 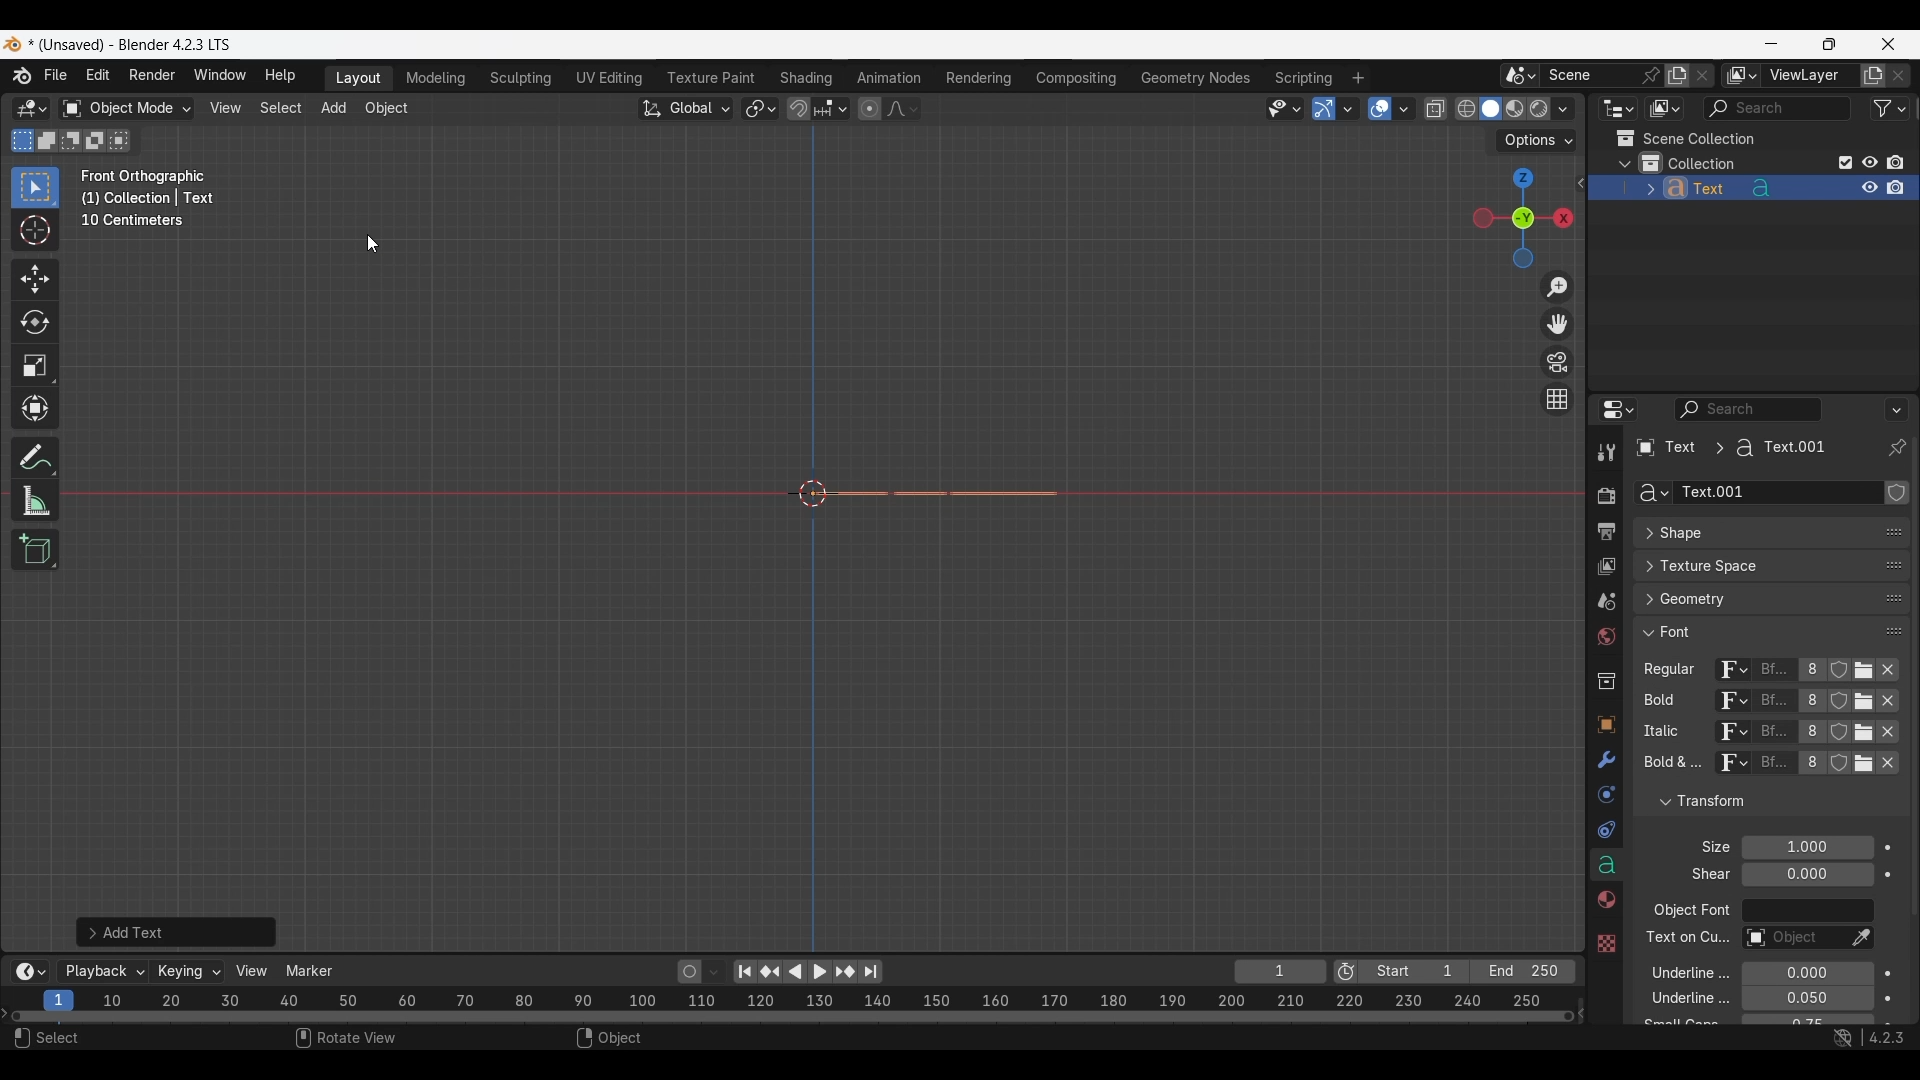 I want to click on Collection, so click(x=1605, y=681).